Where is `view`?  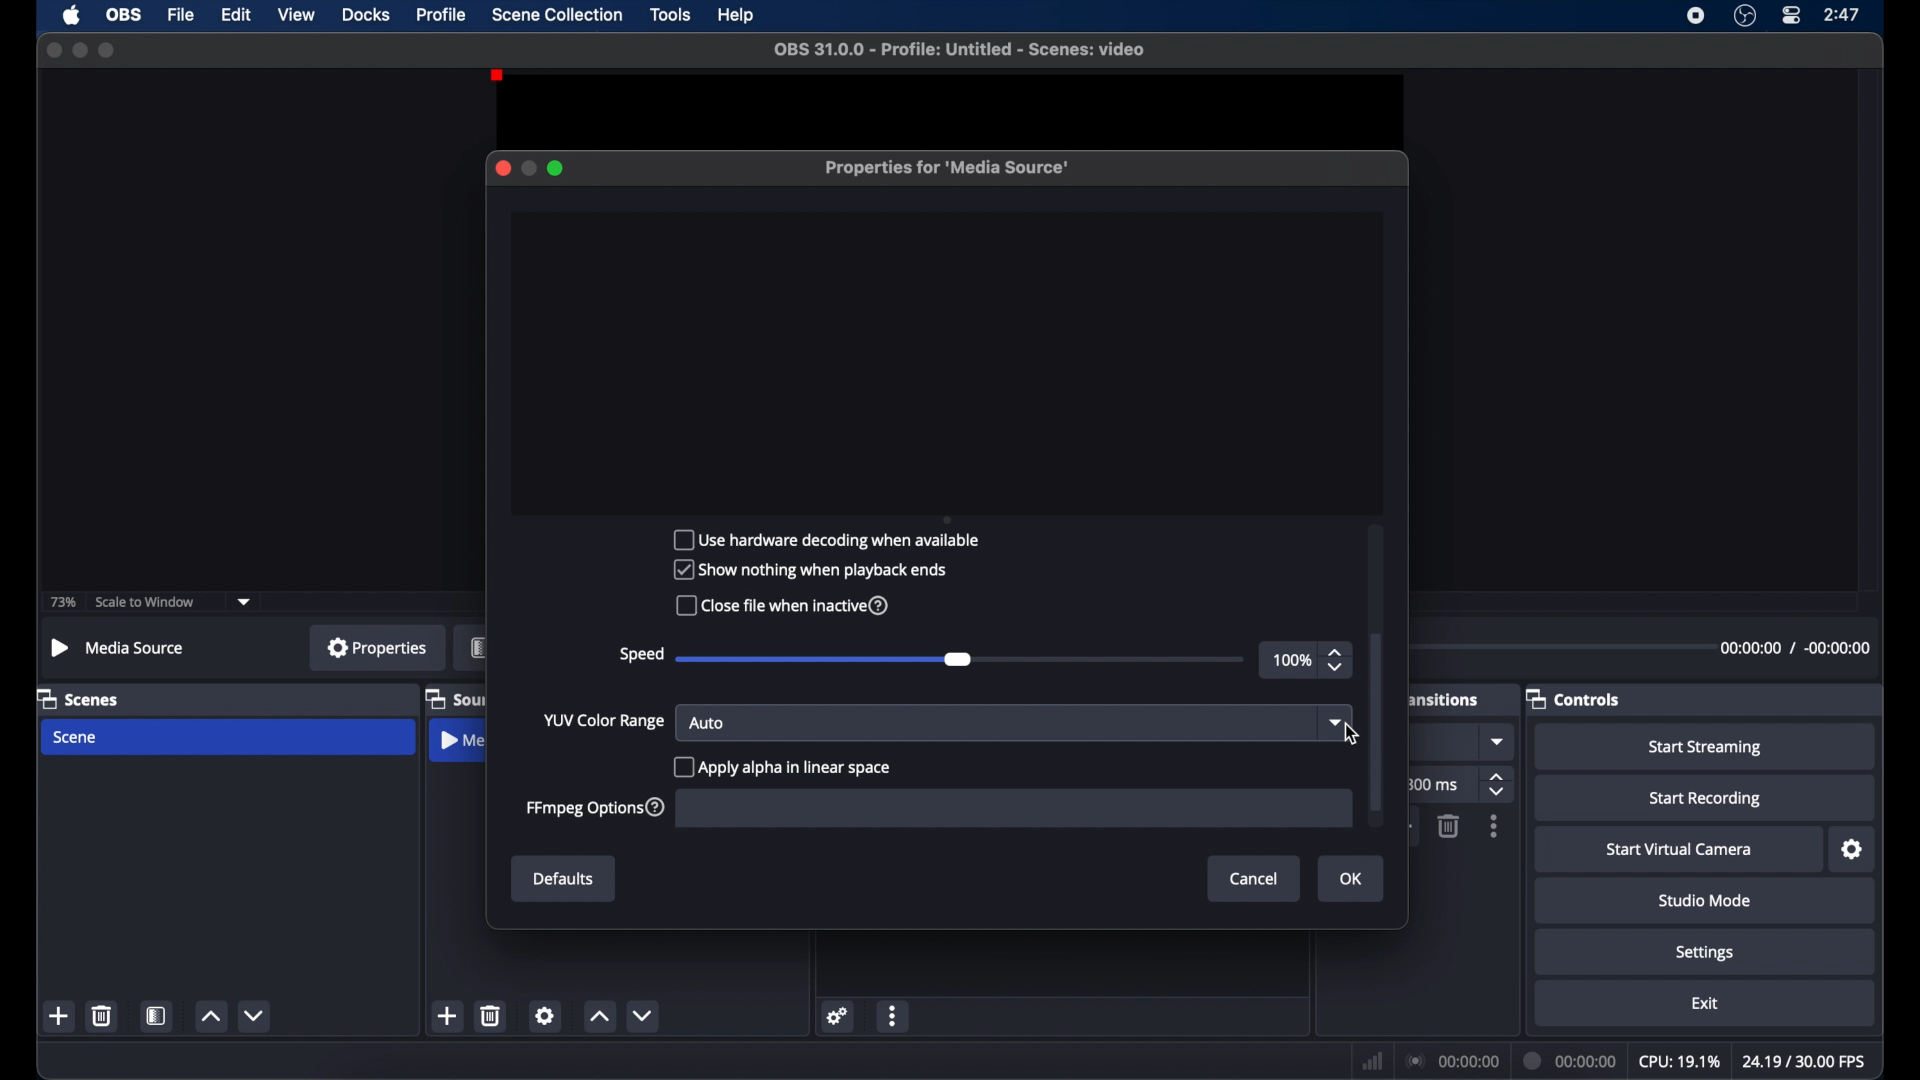 view is located at coordinates (298, 15).